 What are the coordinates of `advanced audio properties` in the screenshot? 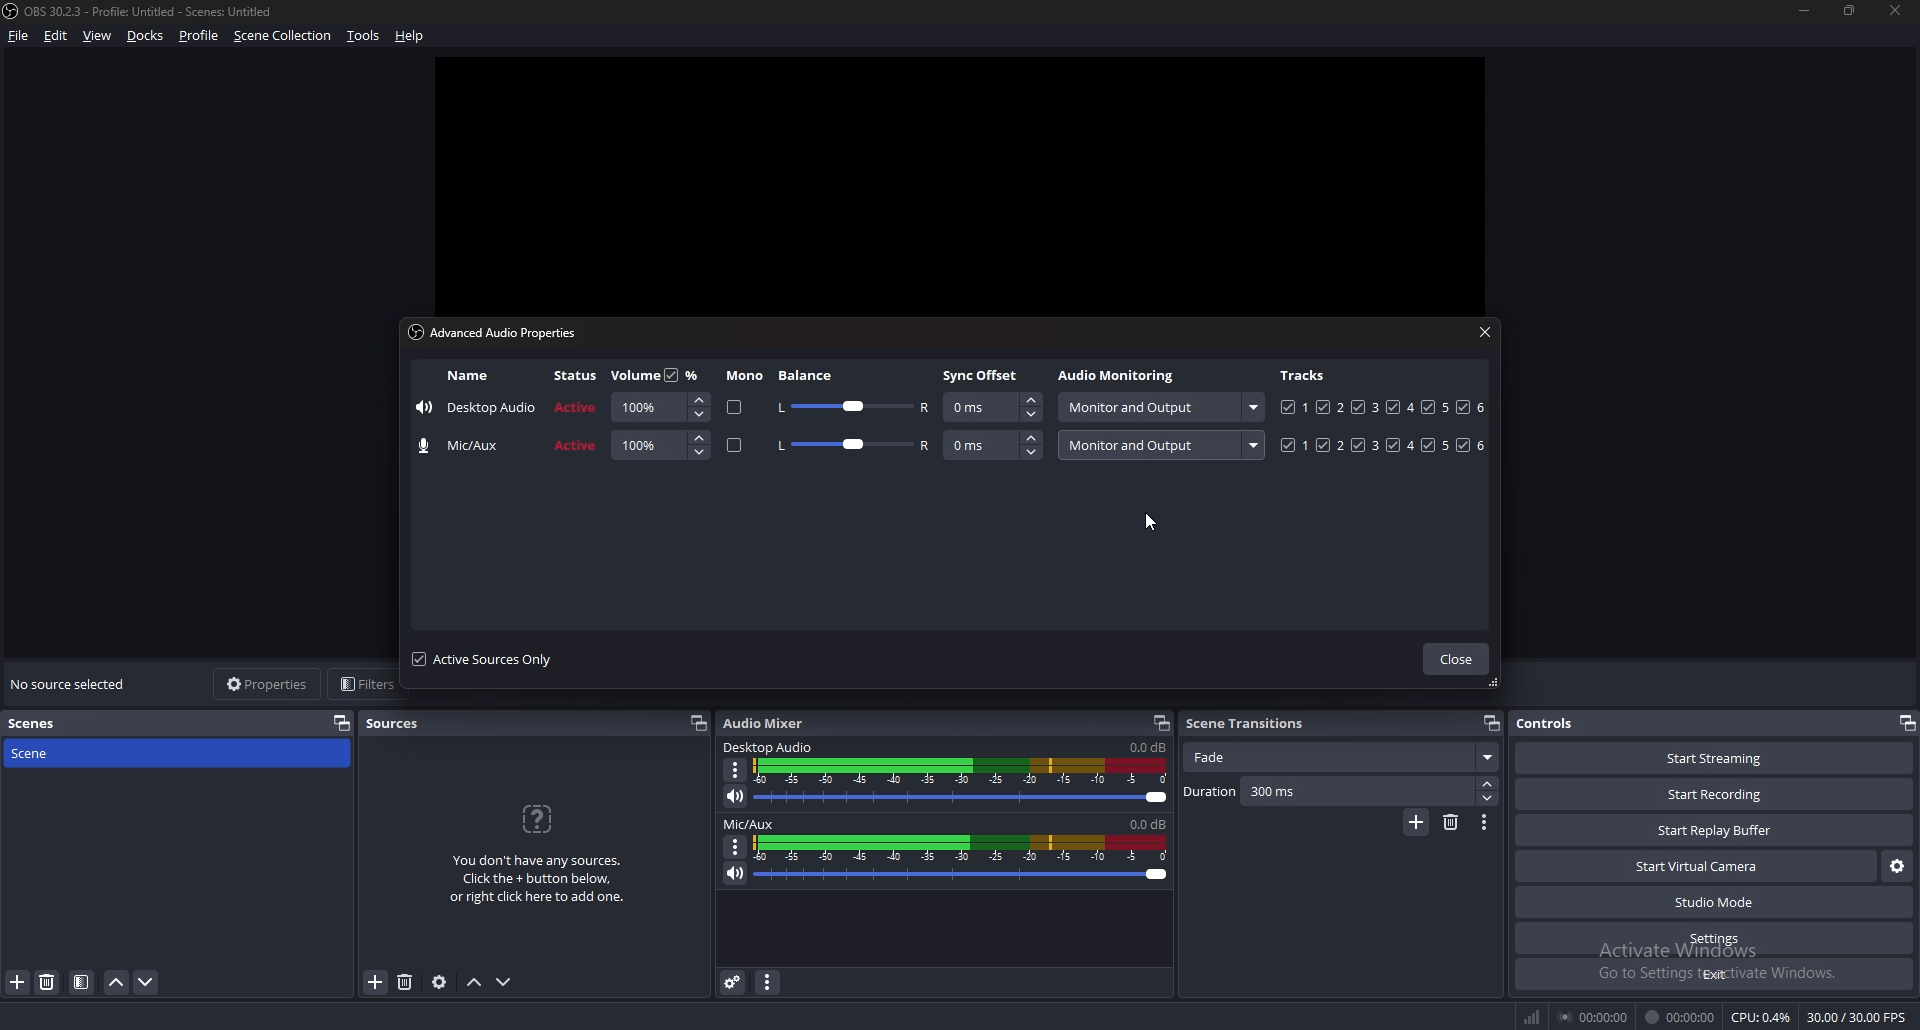 It's located at (493, 331).